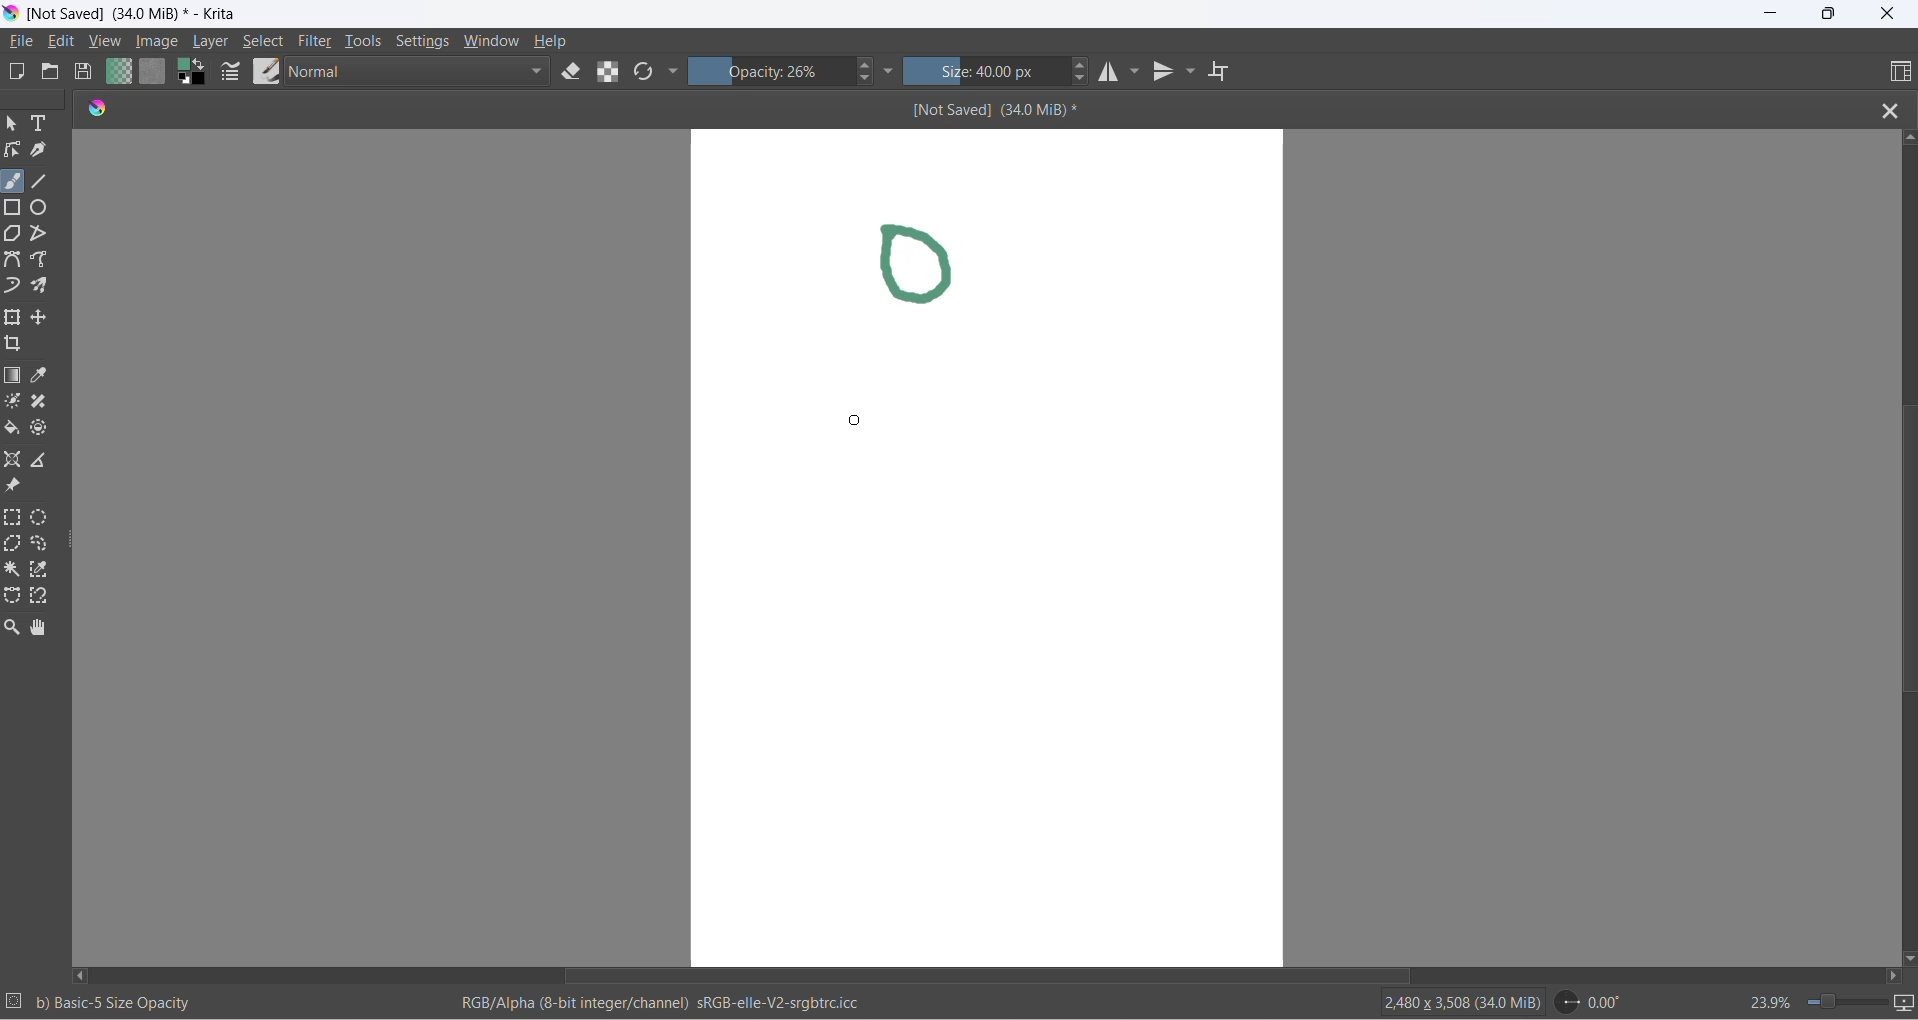  Describe the element at coordinates (773, 71) in the screenshot. I see `opacity percentange` at that location.